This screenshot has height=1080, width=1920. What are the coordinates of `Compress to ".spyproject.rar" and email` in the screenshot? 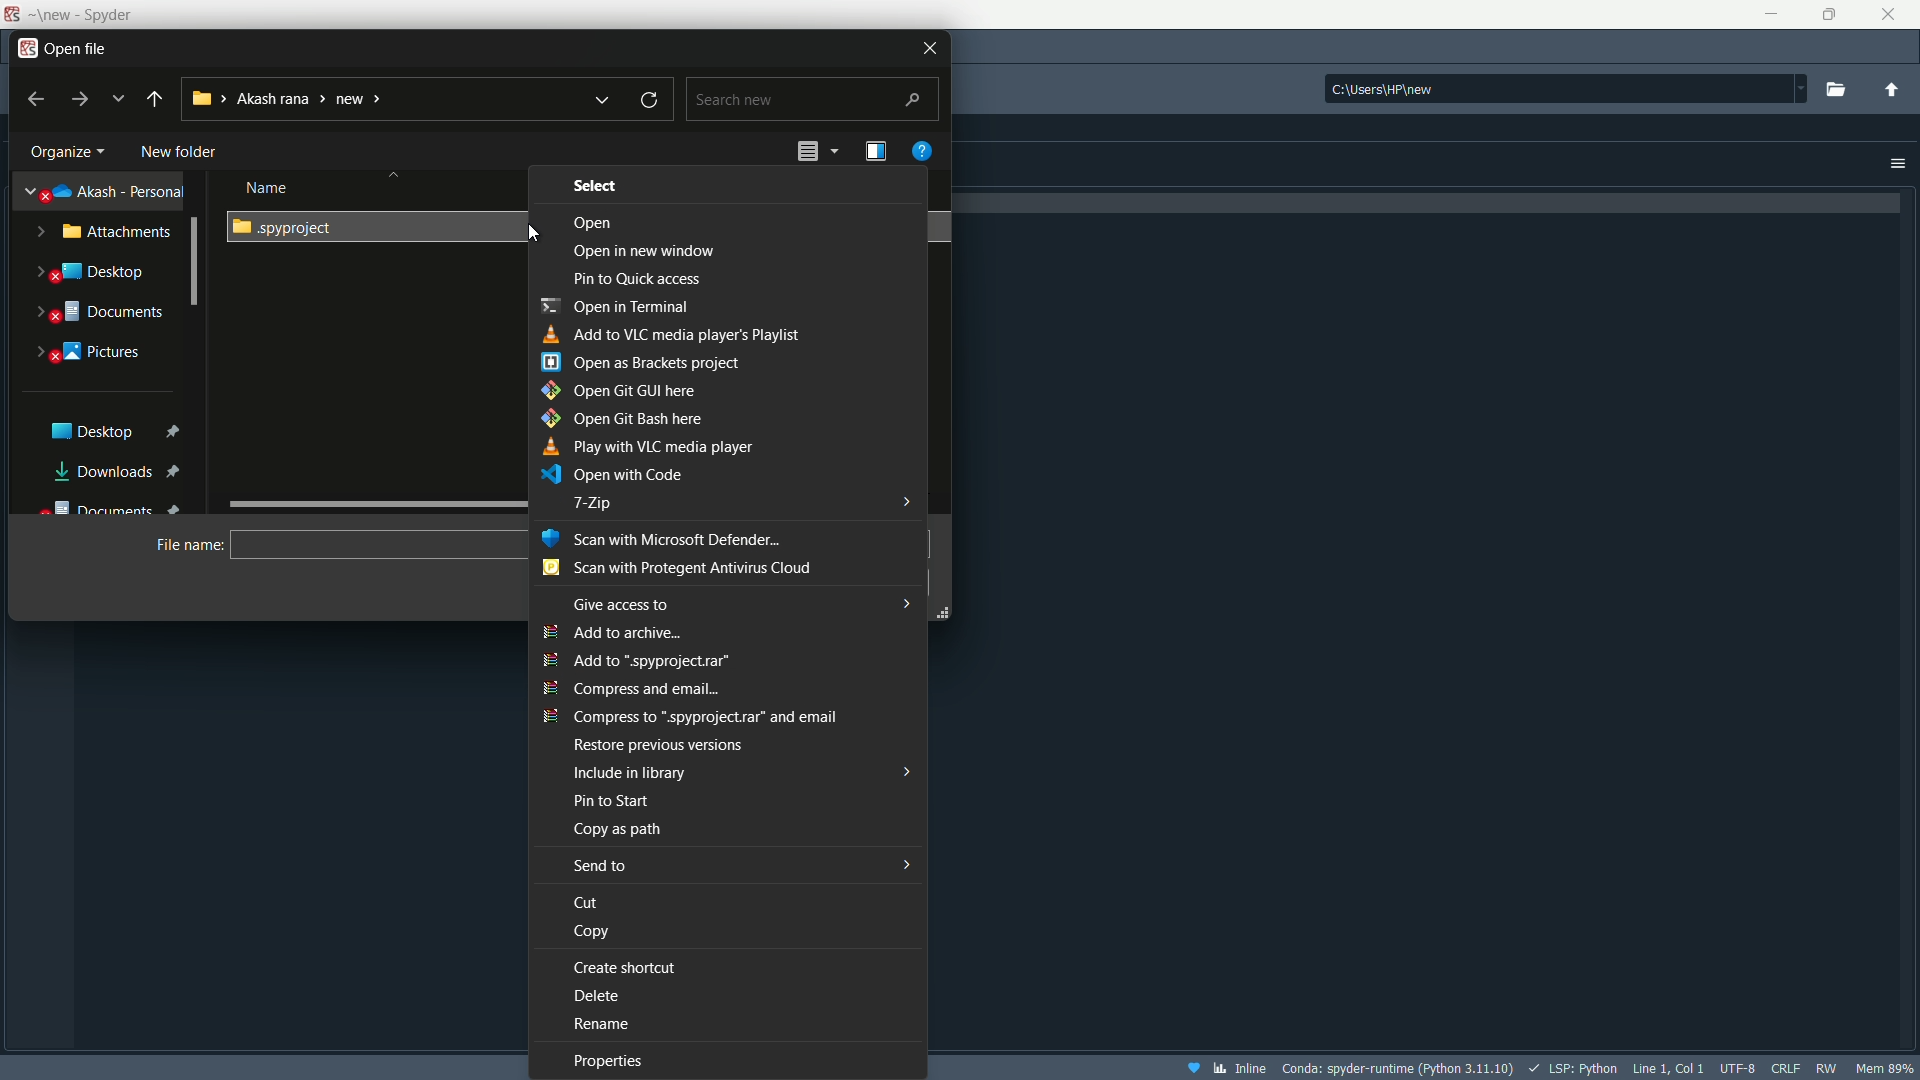 It's located at (696, 716).